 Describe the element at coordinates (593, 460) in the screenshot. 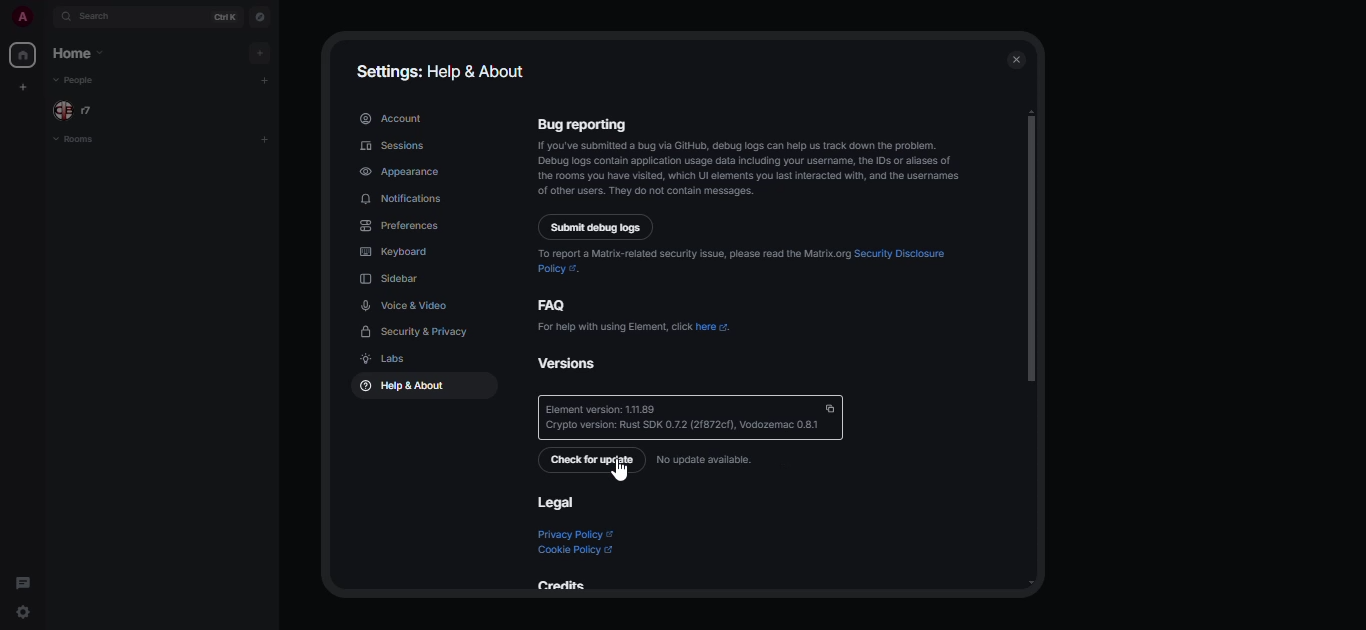

I see `check for update` at that location.